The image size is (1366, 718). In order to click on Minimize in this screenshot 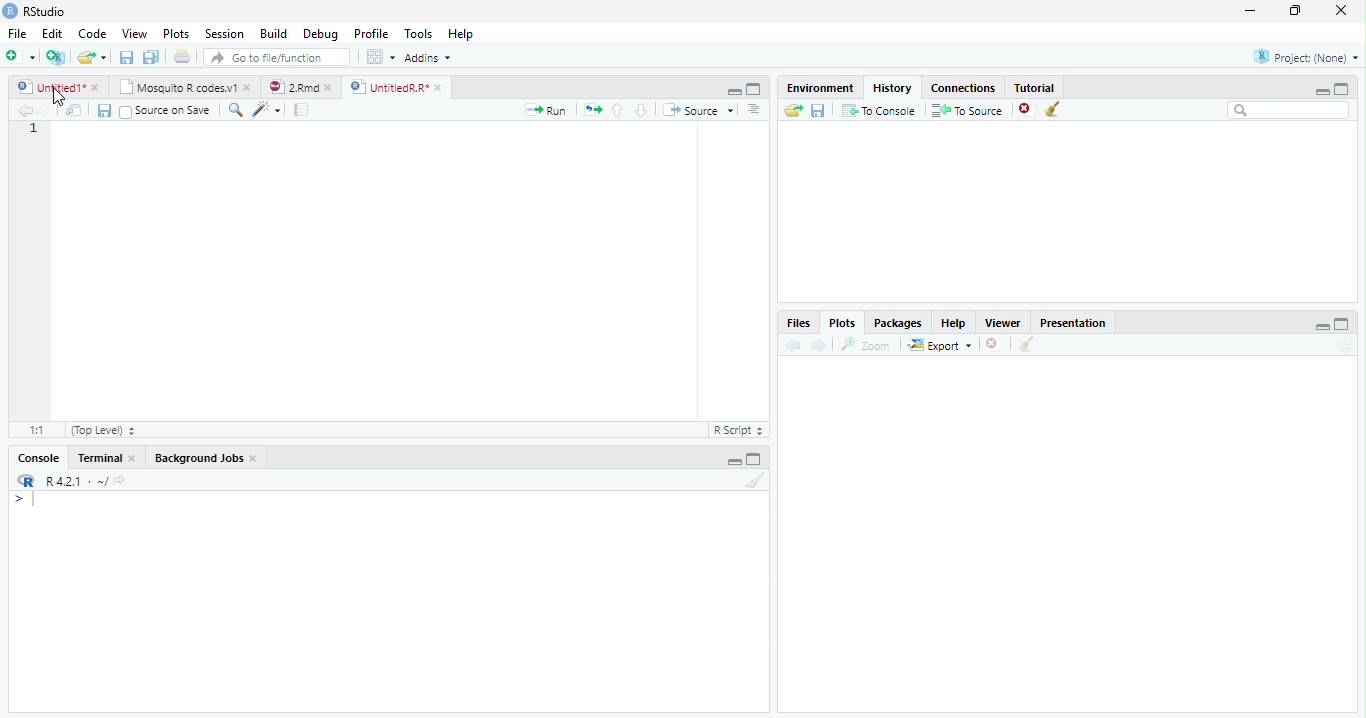, I will do `click(1319, 91)`.